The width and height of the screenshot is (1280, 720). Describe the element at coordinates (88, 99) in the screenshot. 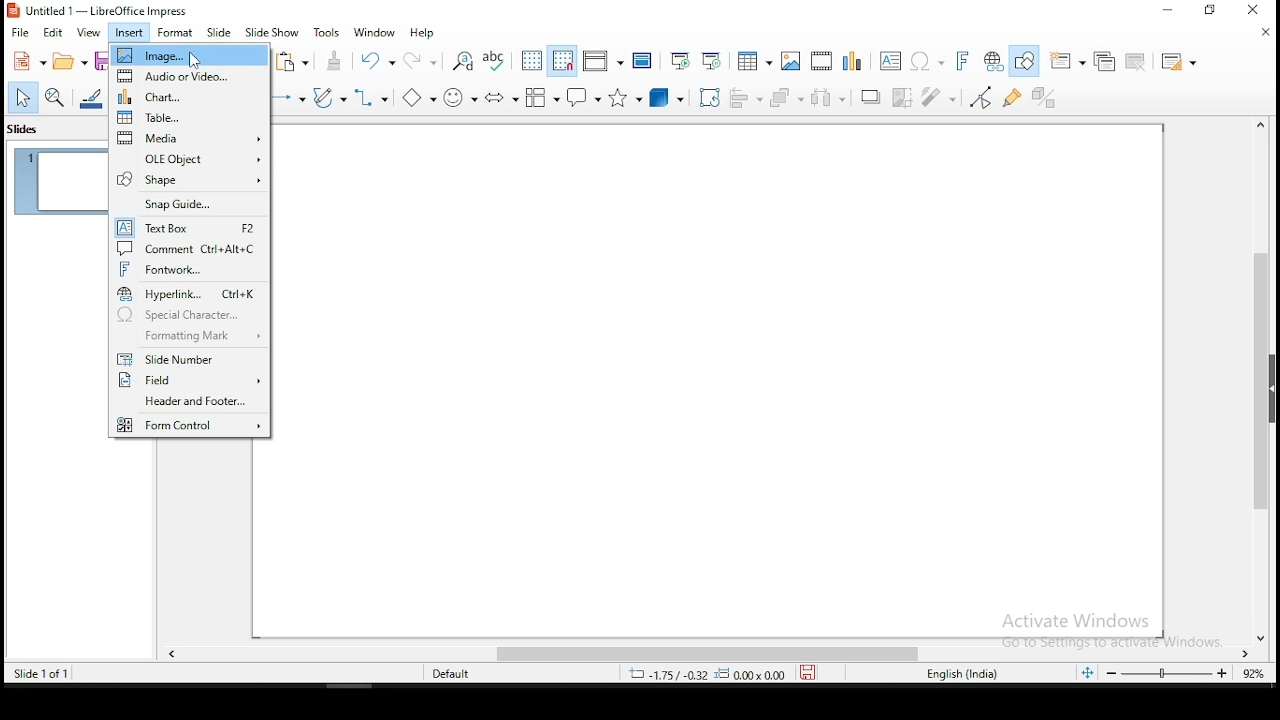

I see `line color` at that location.